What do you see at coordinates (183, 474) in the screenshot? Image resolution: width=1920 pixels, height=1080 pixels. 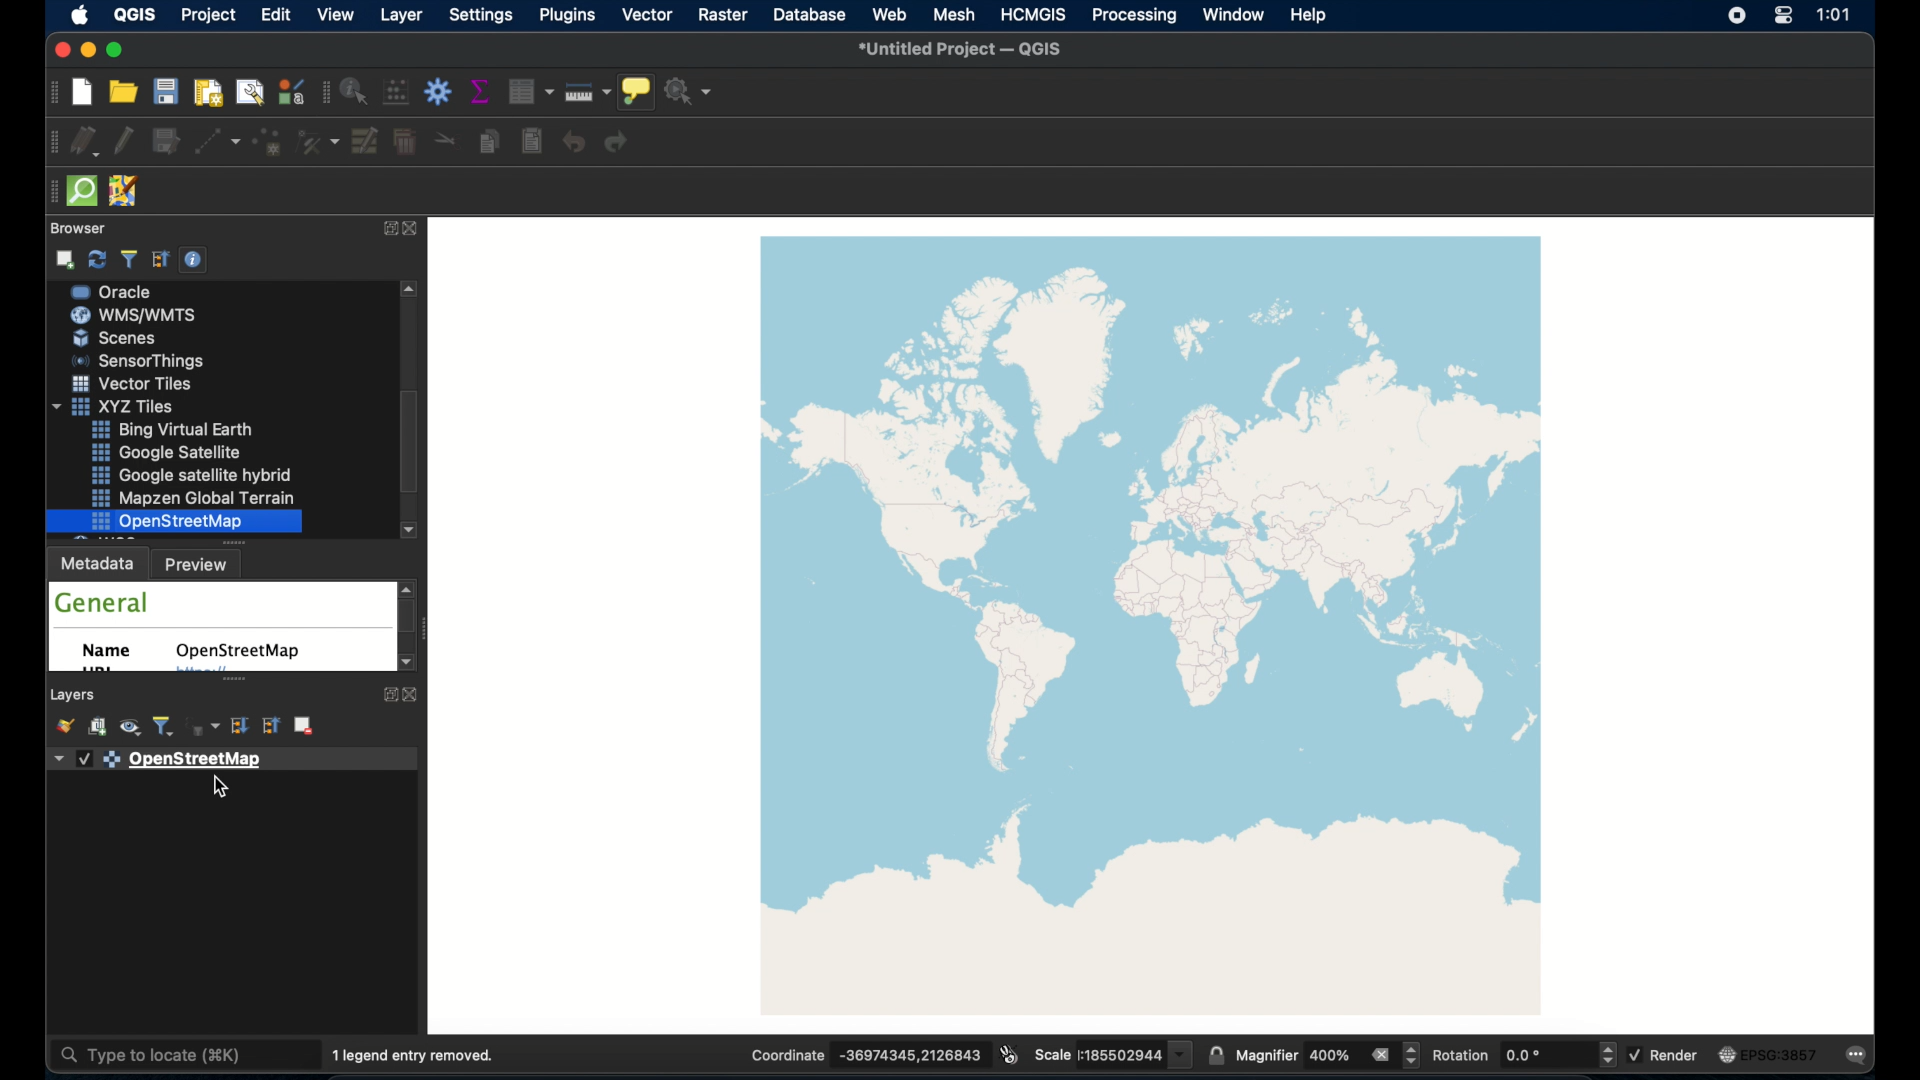 I see `xyz tiles` at bounding box center [183, 474].